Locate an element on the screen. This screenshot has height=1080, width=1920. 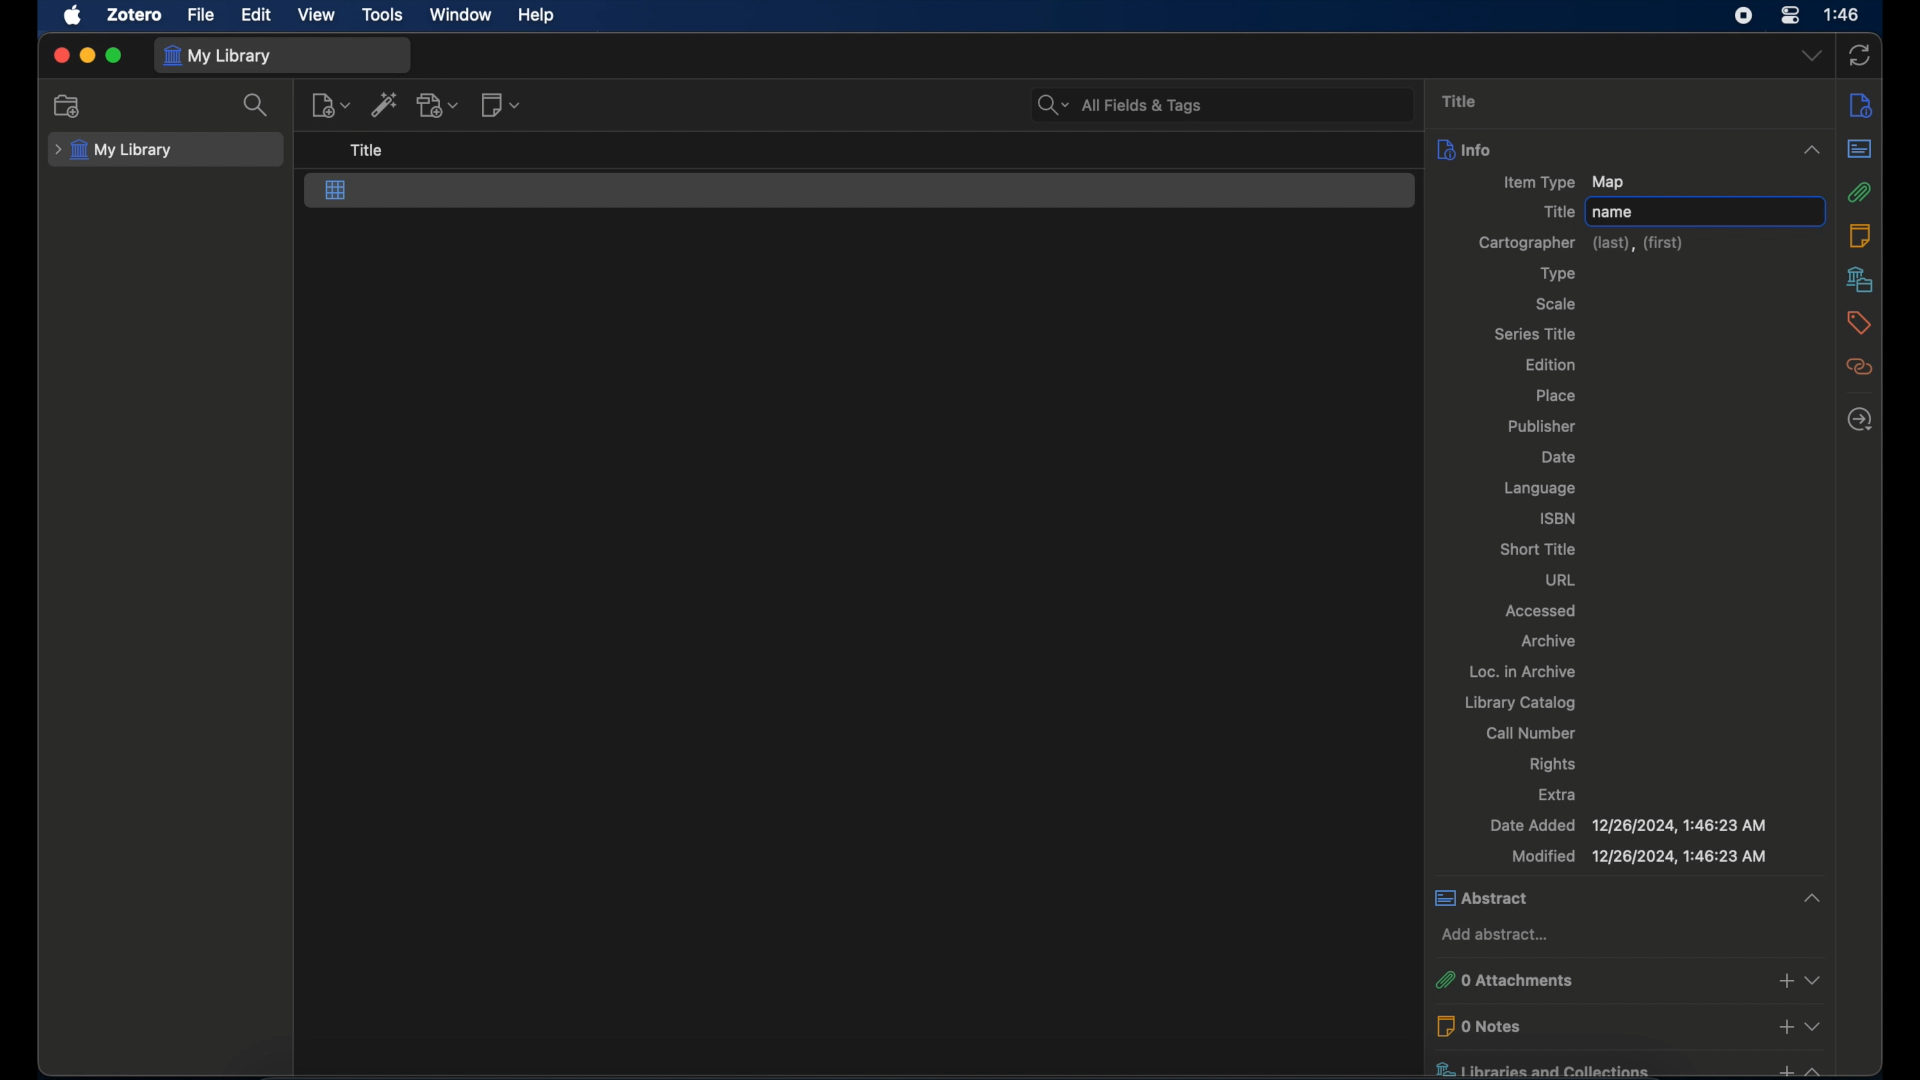
info is located at coordinates (1608, 150).